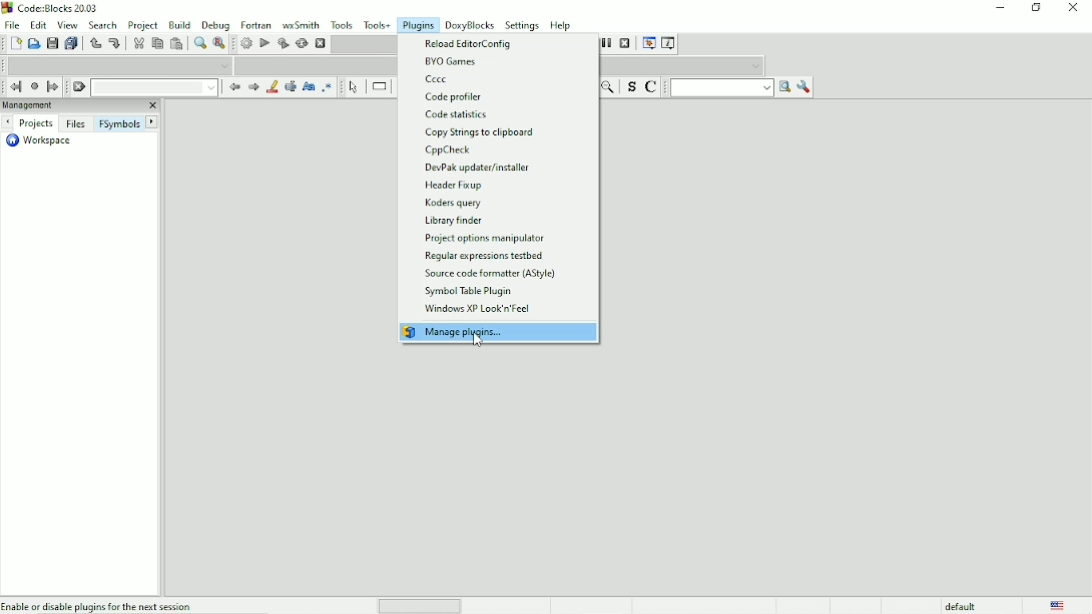  Describe the element at coordinates (119, 123) in the screenshot. I see `FSymbols` at that location.